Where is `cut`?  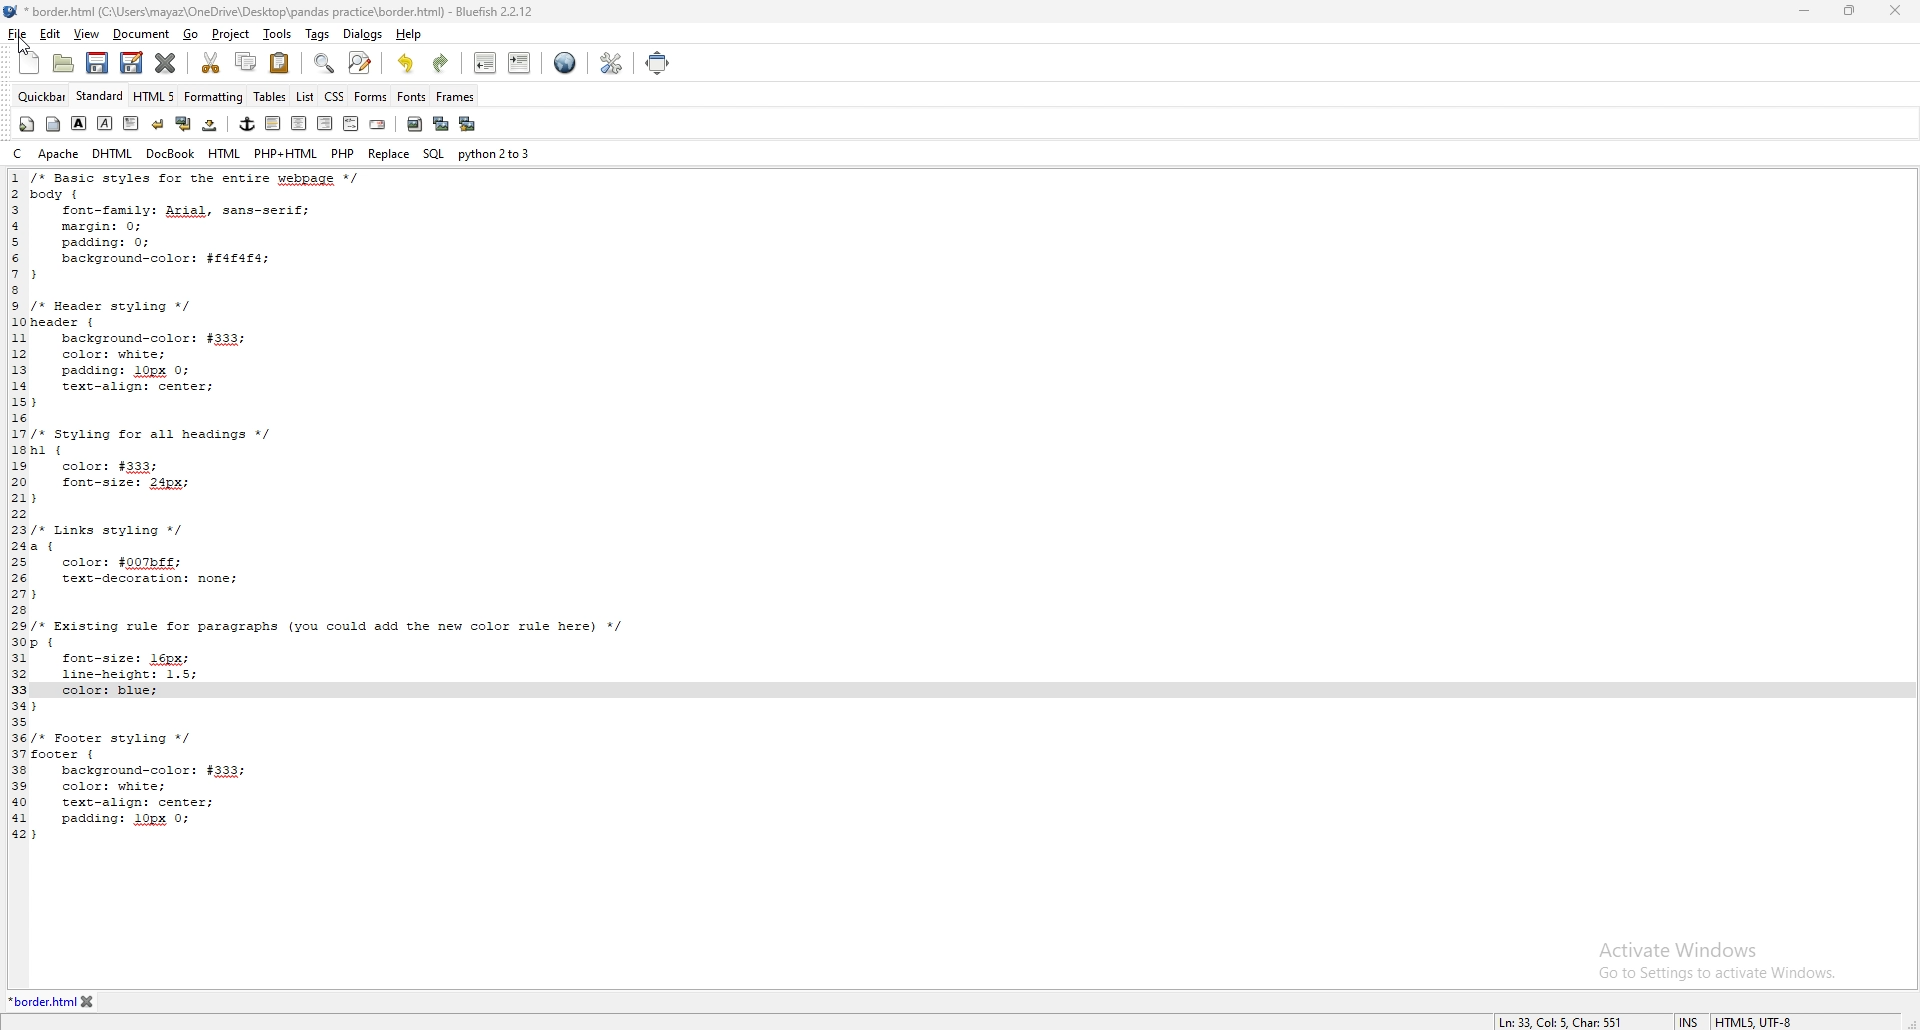
cut is located at coordinates (211, 62).